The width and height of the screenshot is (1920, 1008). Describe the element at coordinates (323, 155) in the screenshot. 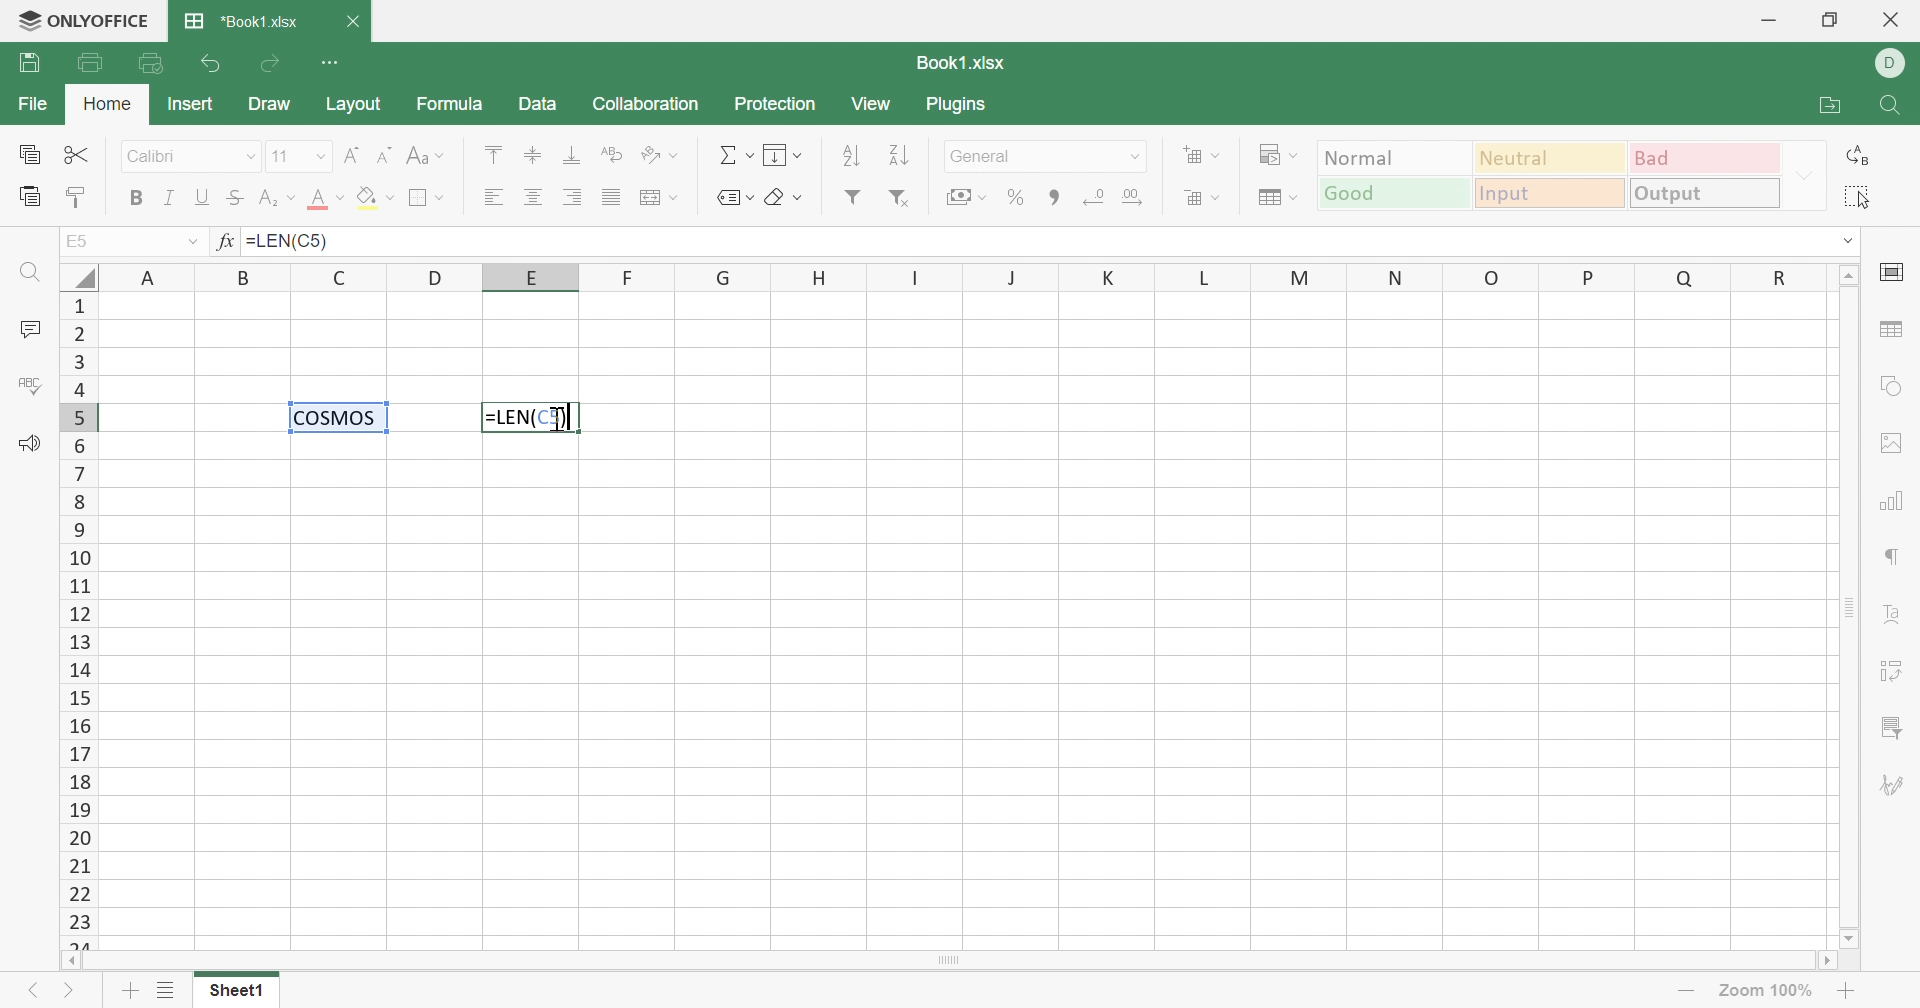

I see `Drop down` at that location.